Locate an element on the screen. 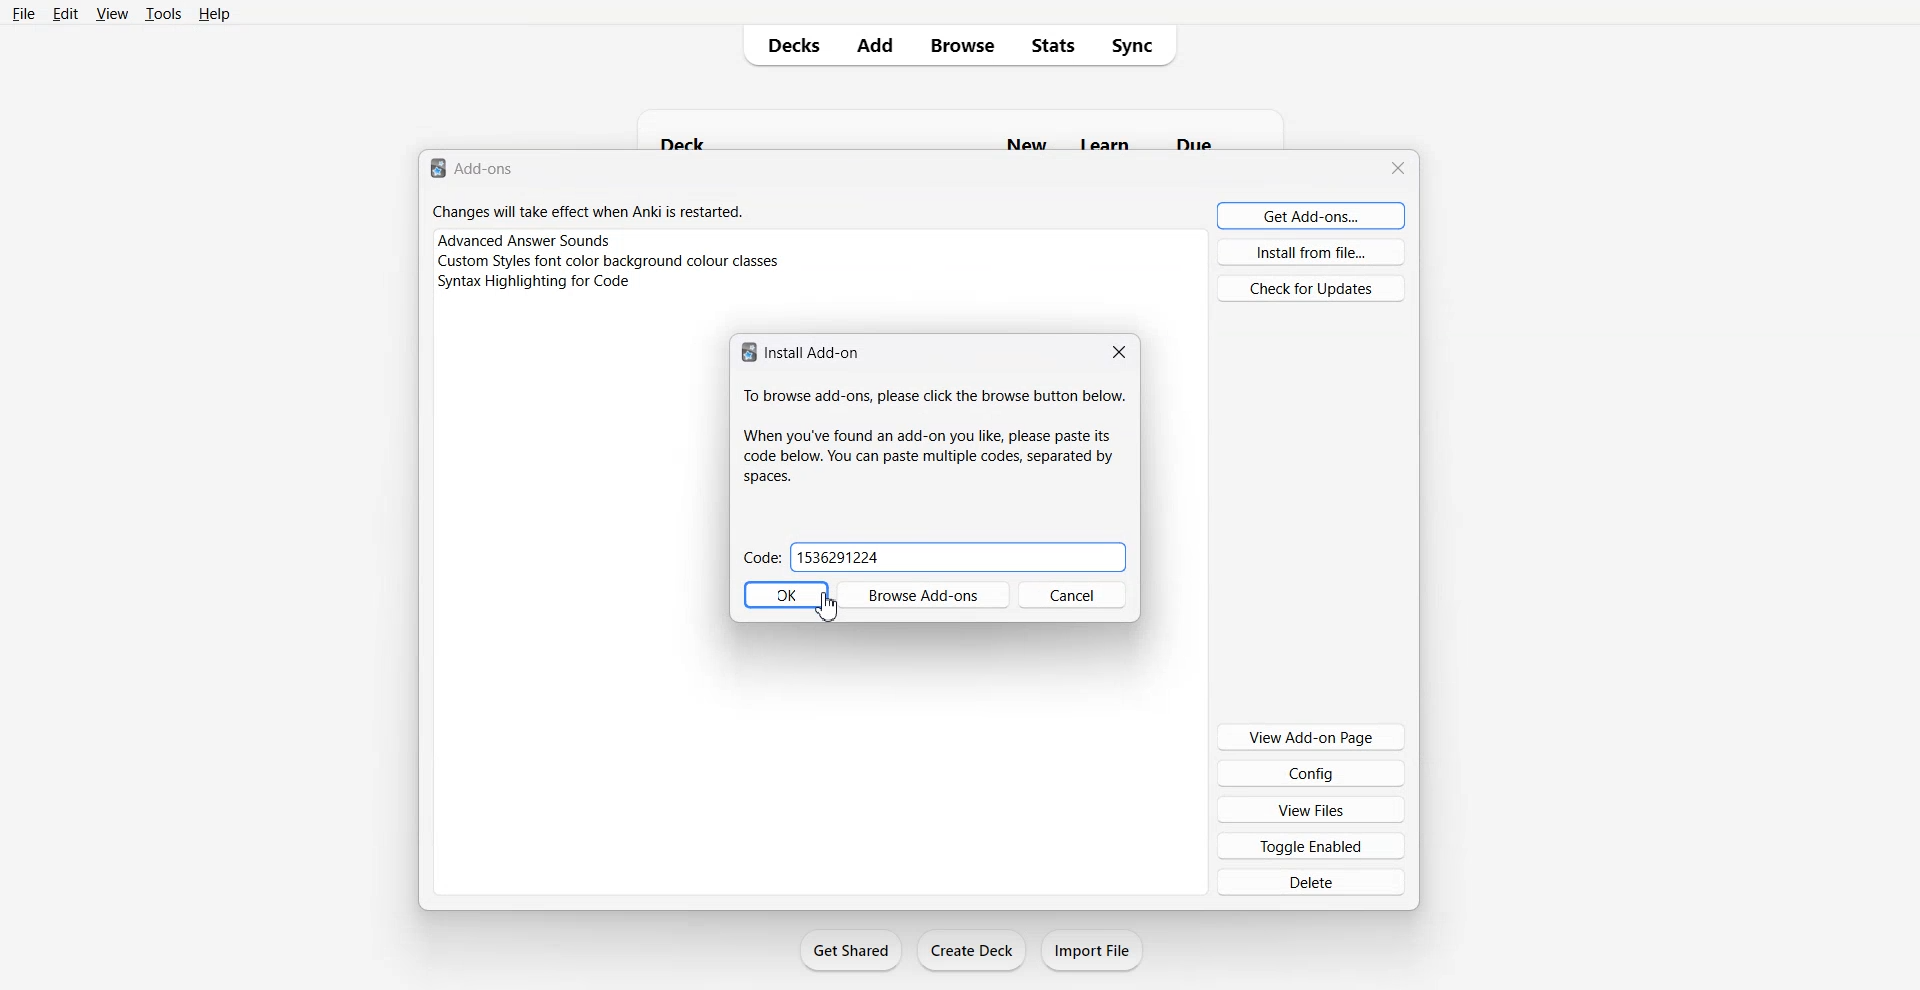 Image resolution: width=1920 pixels, height=990 pixels. Number is located at coordinates (959, 557).